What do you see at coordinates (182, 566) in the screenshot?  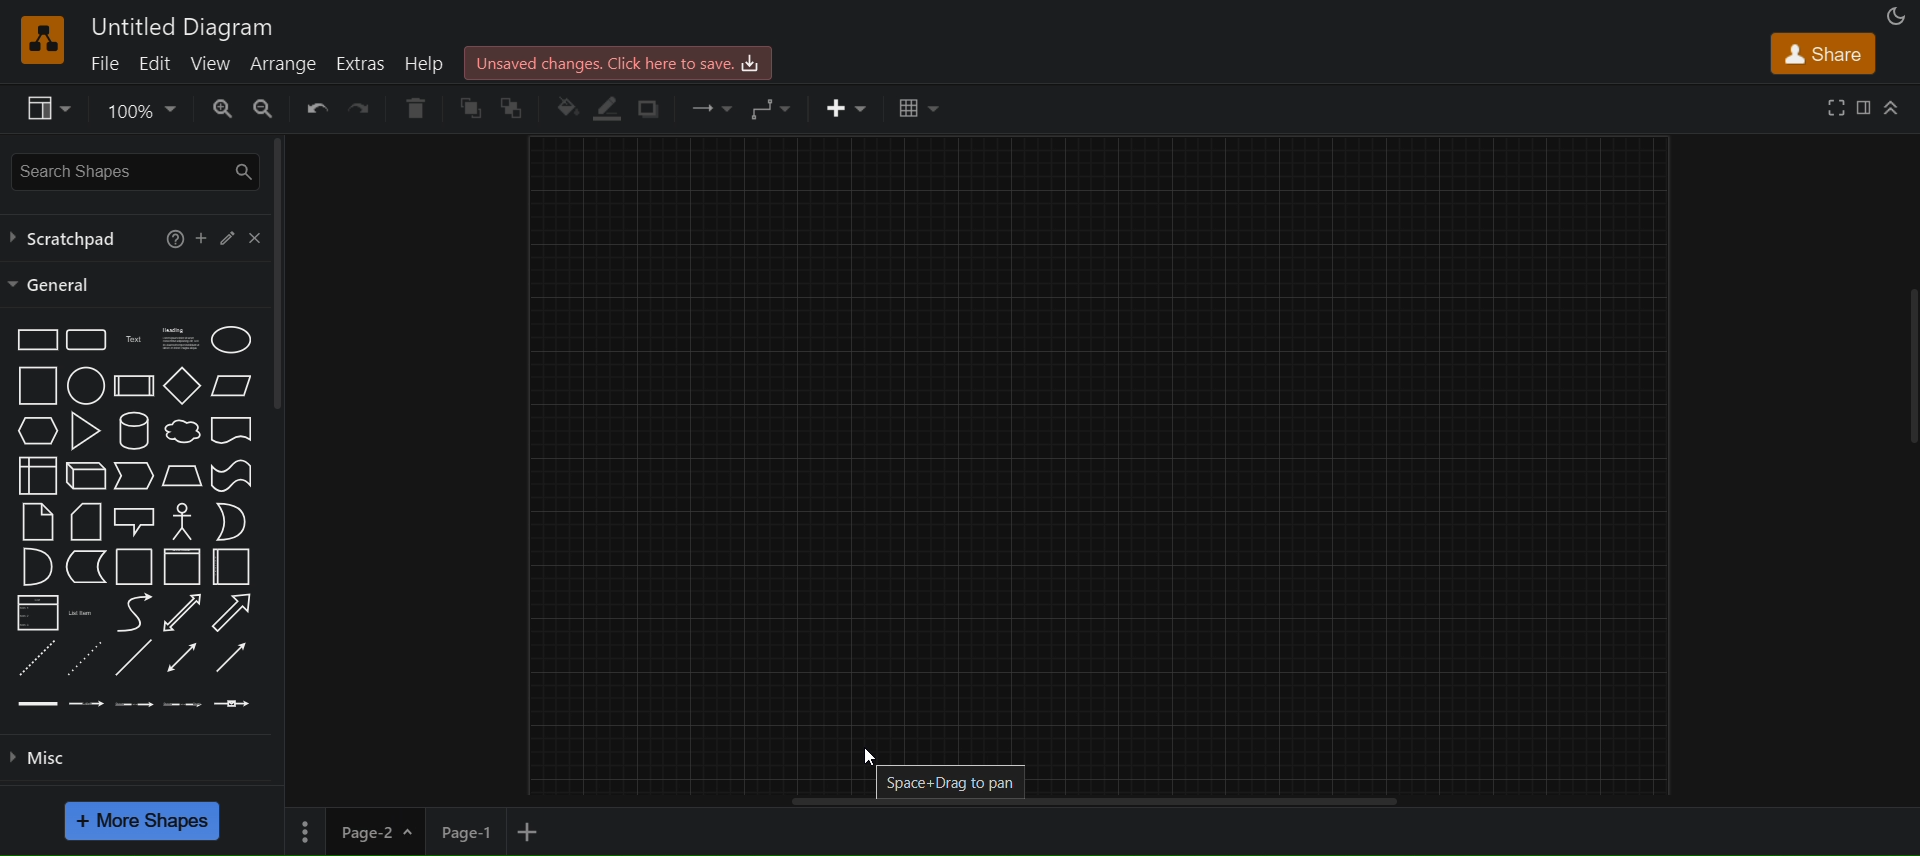 I see `vertical container` at bounding box center [182, 566].